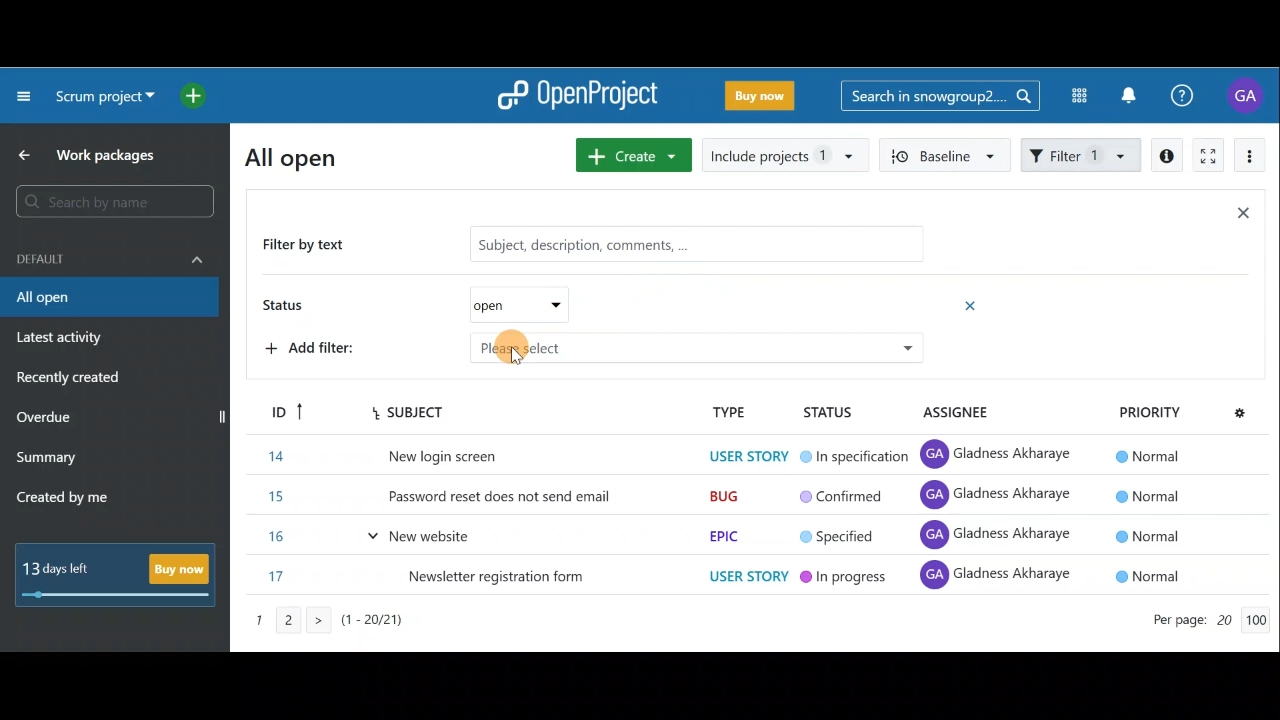  I want to click on Baseline, so click(942, 154).